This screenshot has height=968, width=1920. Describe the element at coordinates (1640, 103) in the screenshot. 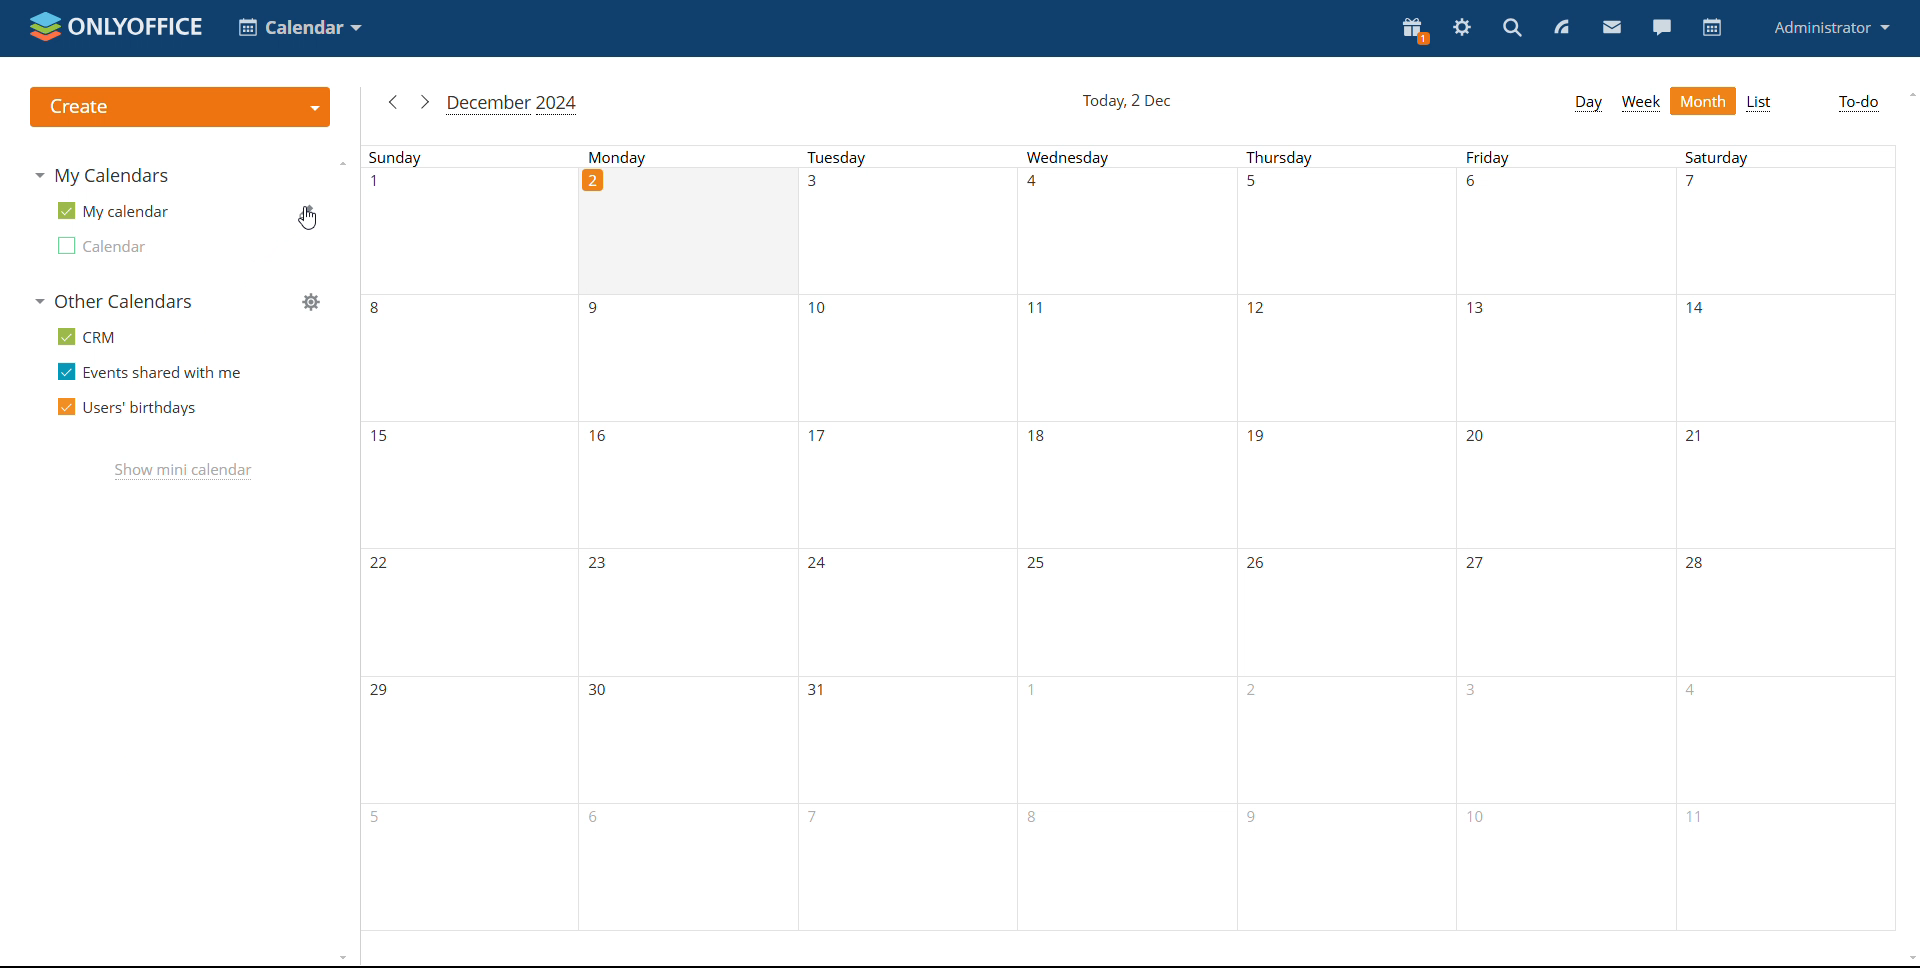

I see `week view` at that location.